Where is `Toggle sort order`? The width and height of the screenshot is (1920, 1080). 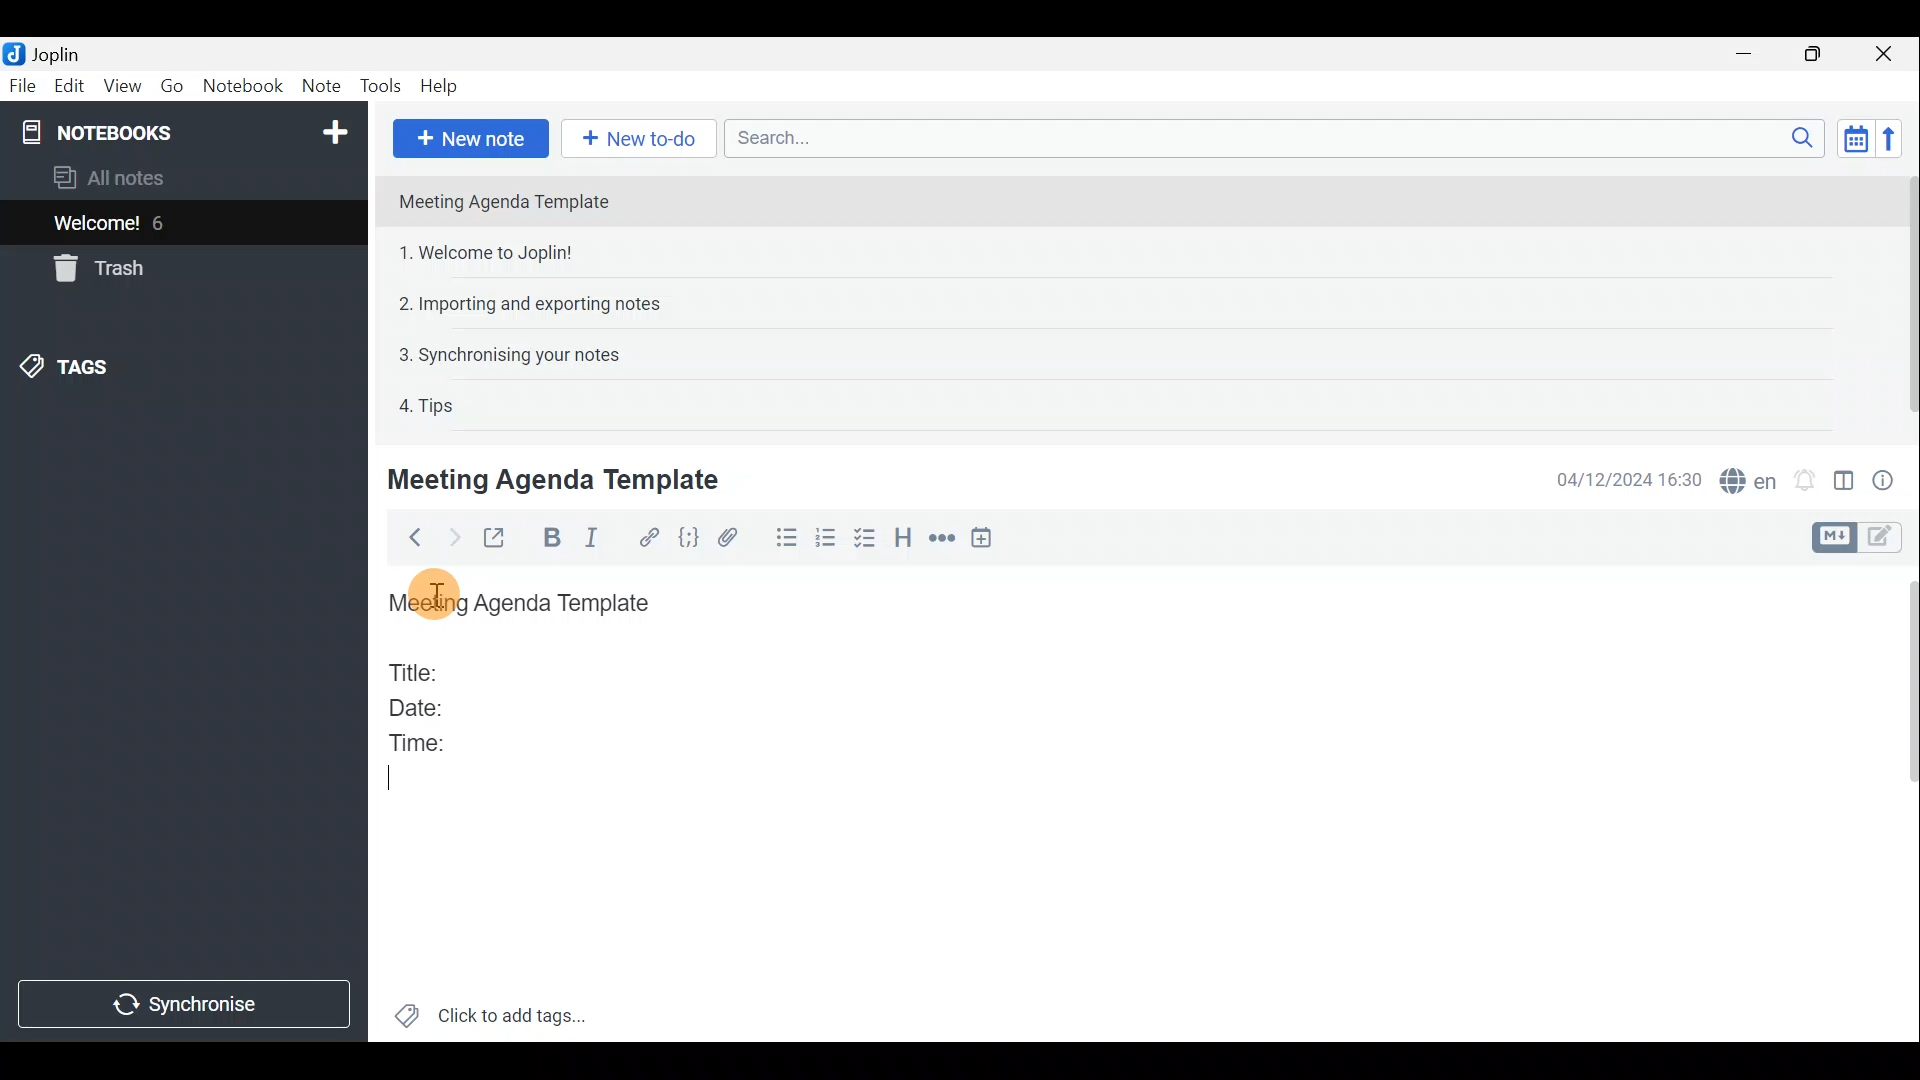
Toggle sort order is located at coordinates (1852, 136).